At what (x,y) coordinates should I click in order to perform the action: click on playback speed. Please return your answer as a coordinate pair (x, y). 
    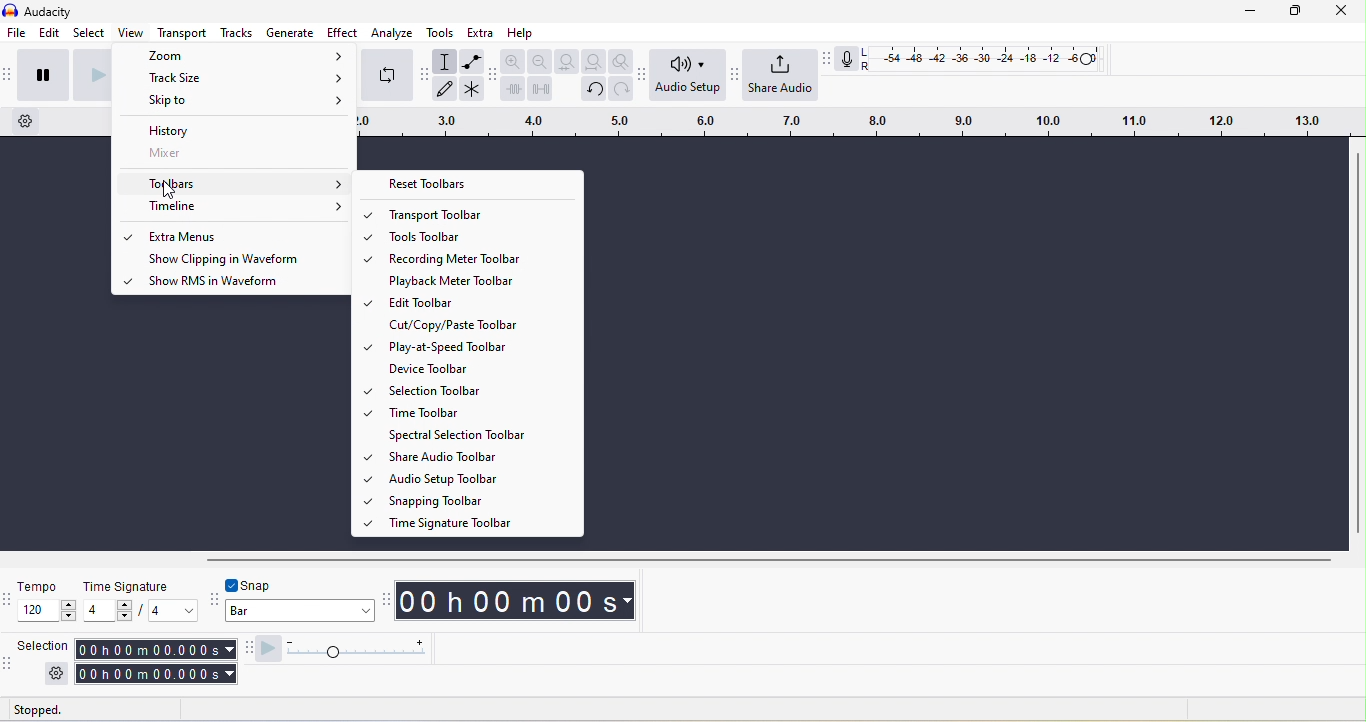
    Looking at the image, I should click on (355, 650).